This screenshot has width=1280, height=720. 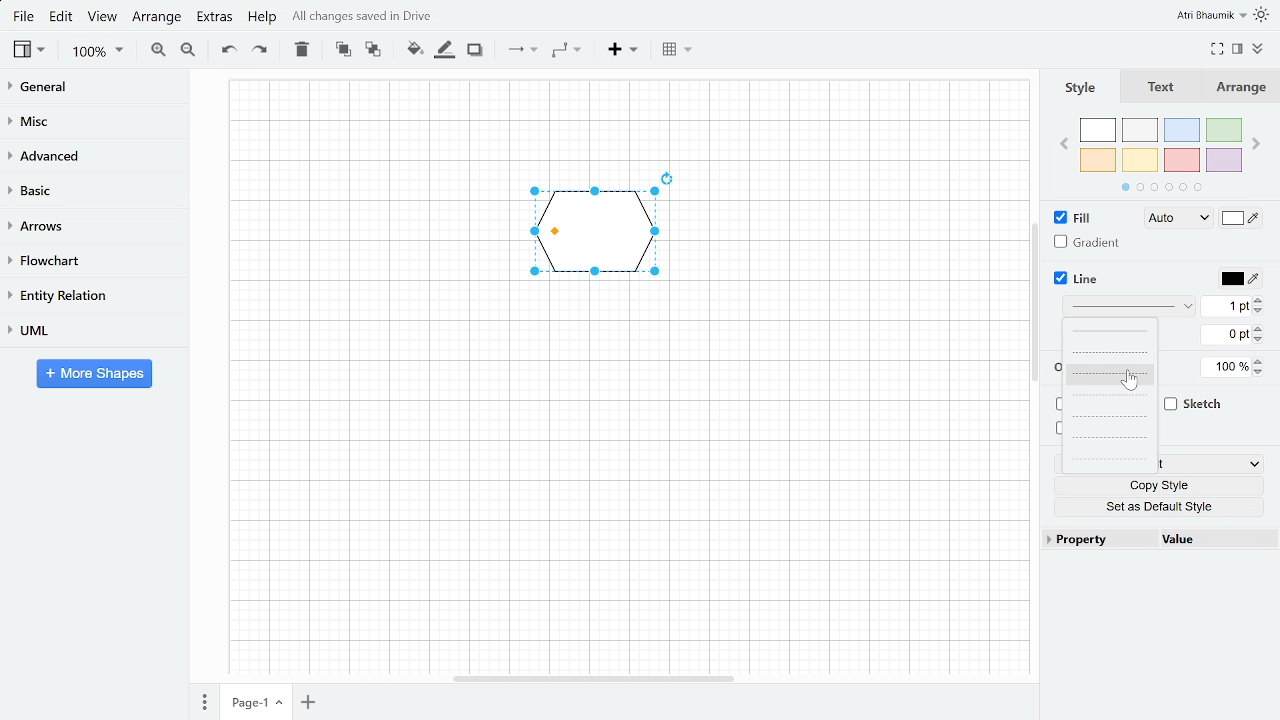 I want to click on More shapes, so click(x=94, y=374).